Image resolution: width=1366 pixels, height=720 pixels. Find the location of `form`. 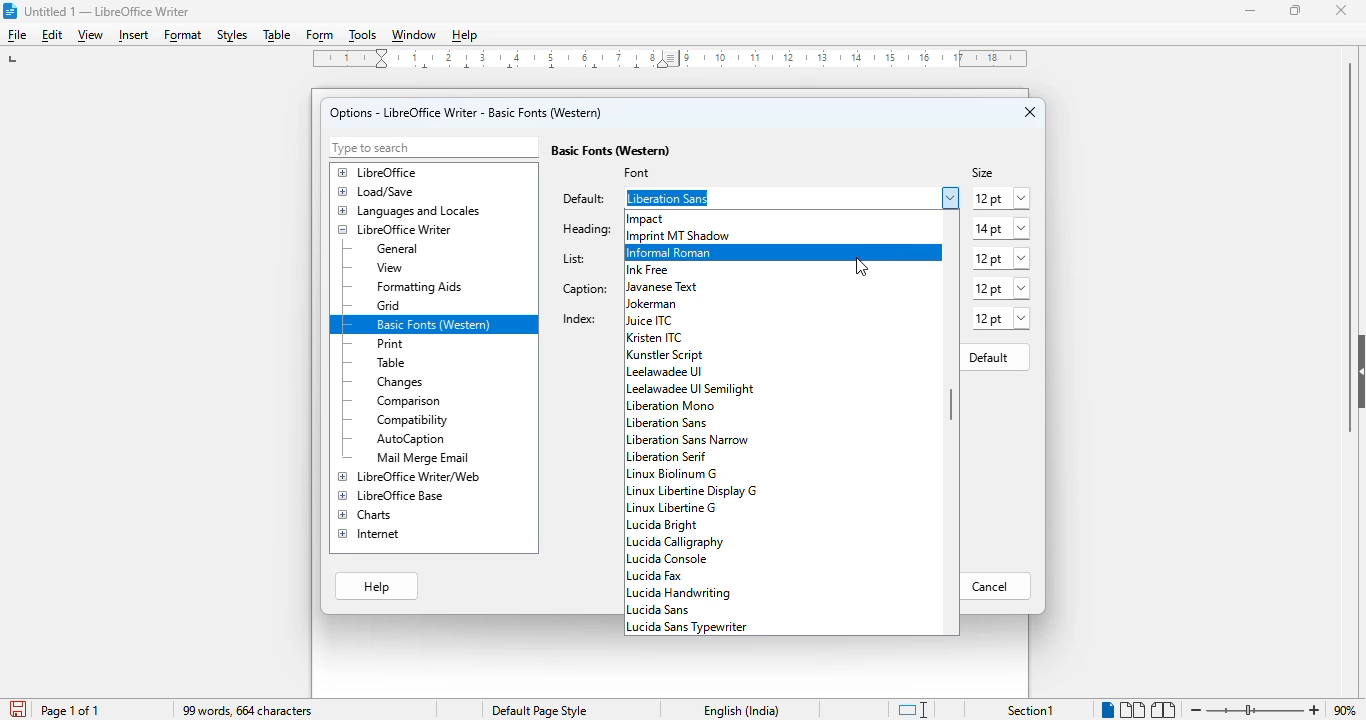

form is located at coordinates (320, 37).